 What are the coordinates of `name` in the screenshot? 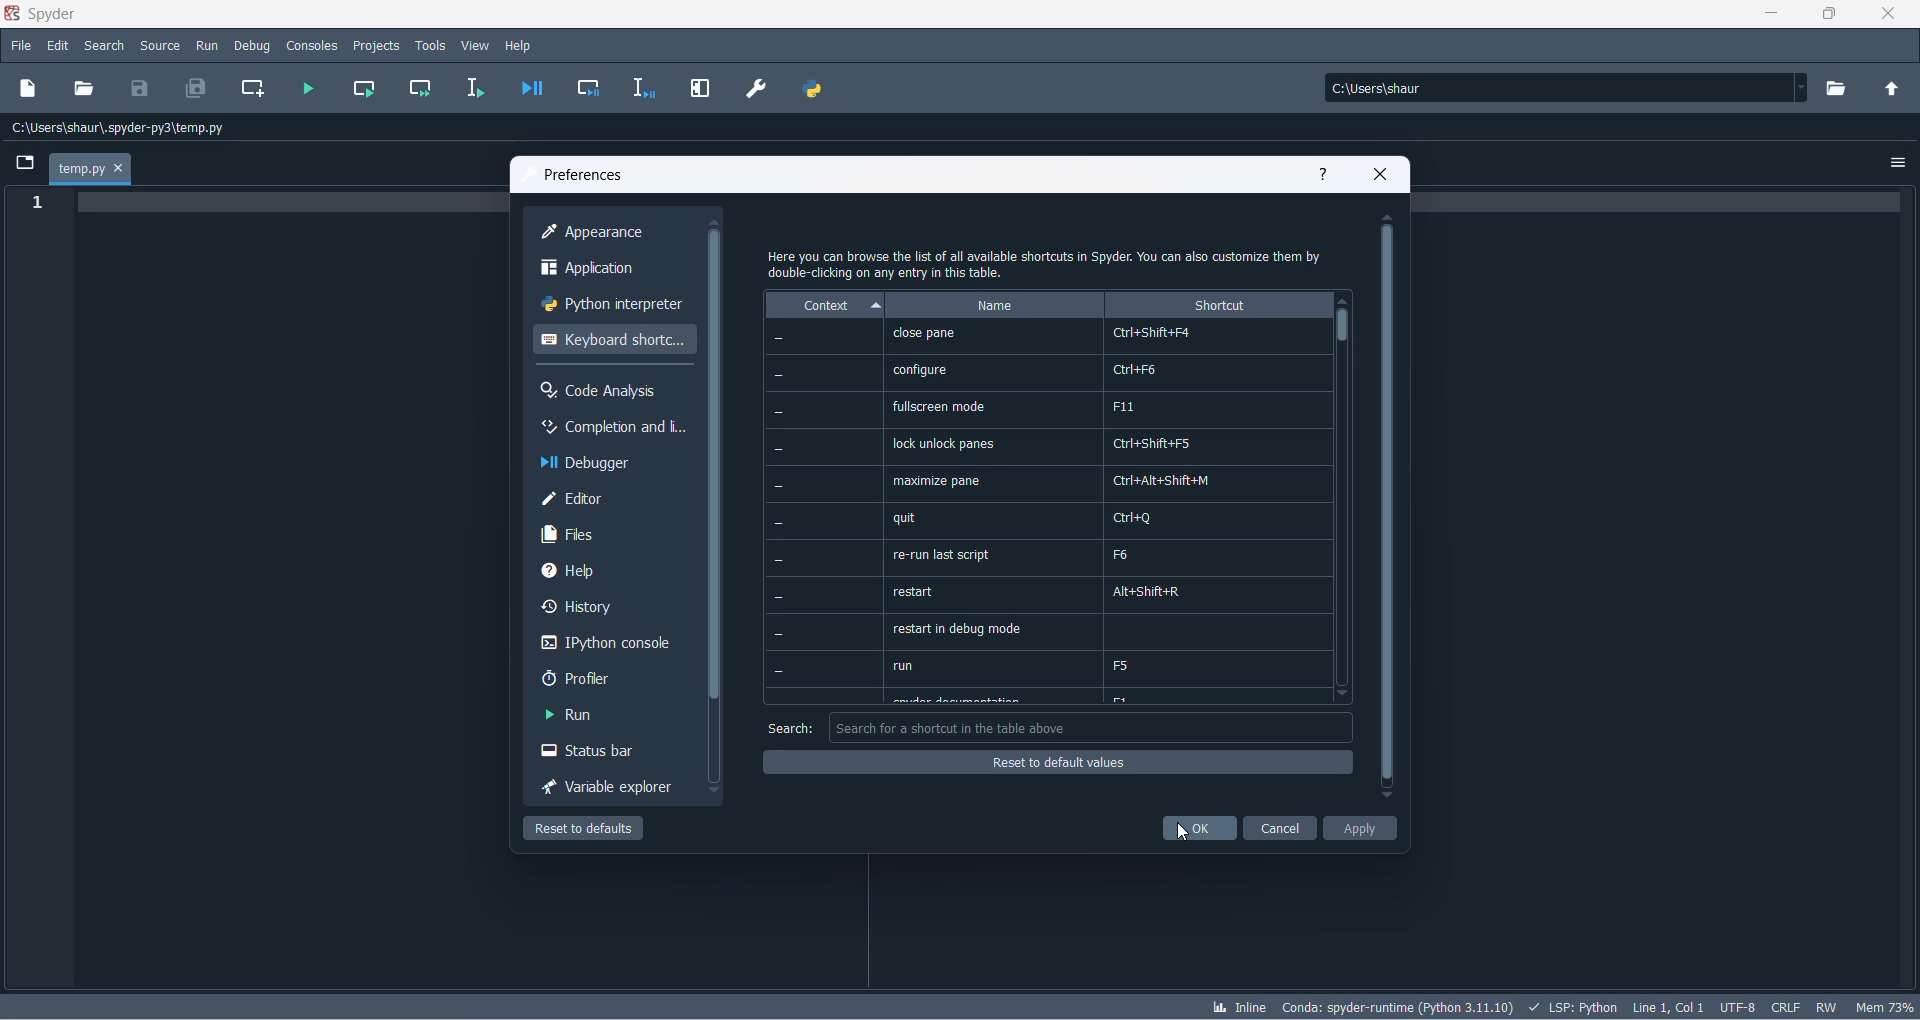 It's located at (995, 303).